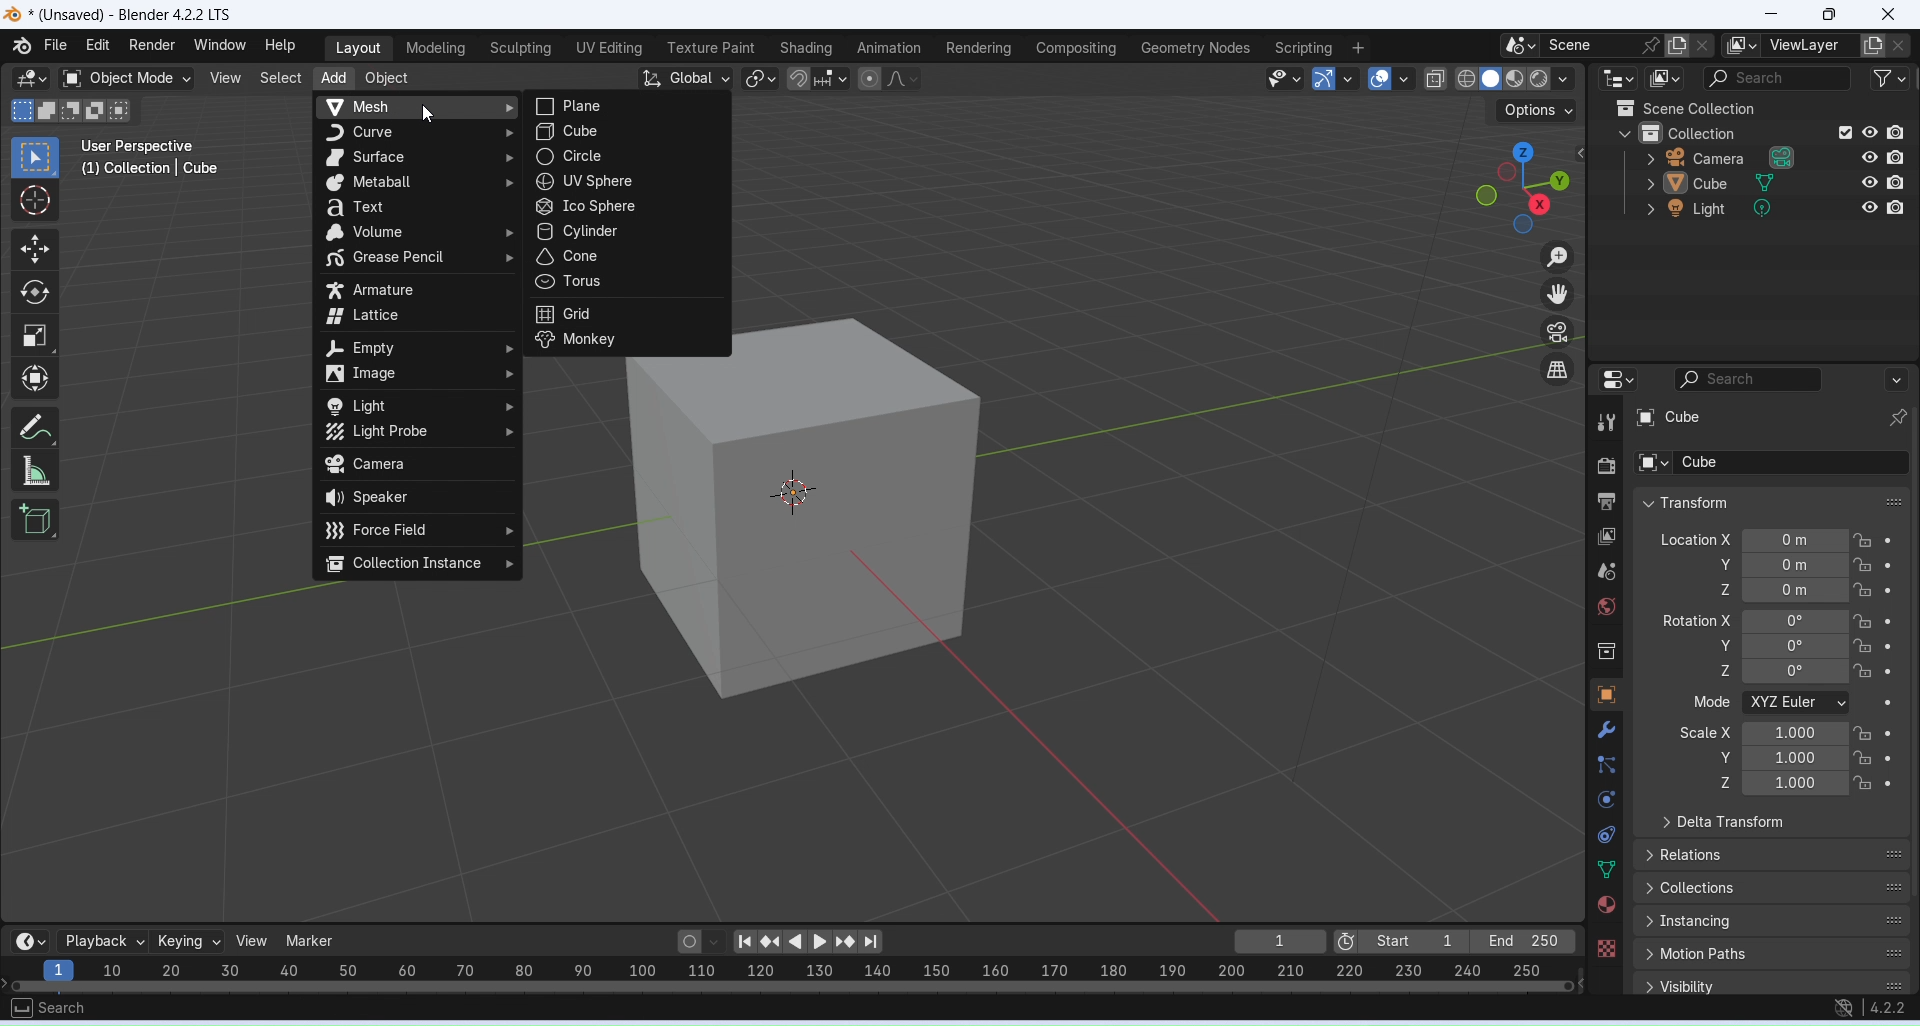 This screenshot has height=1026, width=1920. I want to click on Rotate, so click(31, 293).